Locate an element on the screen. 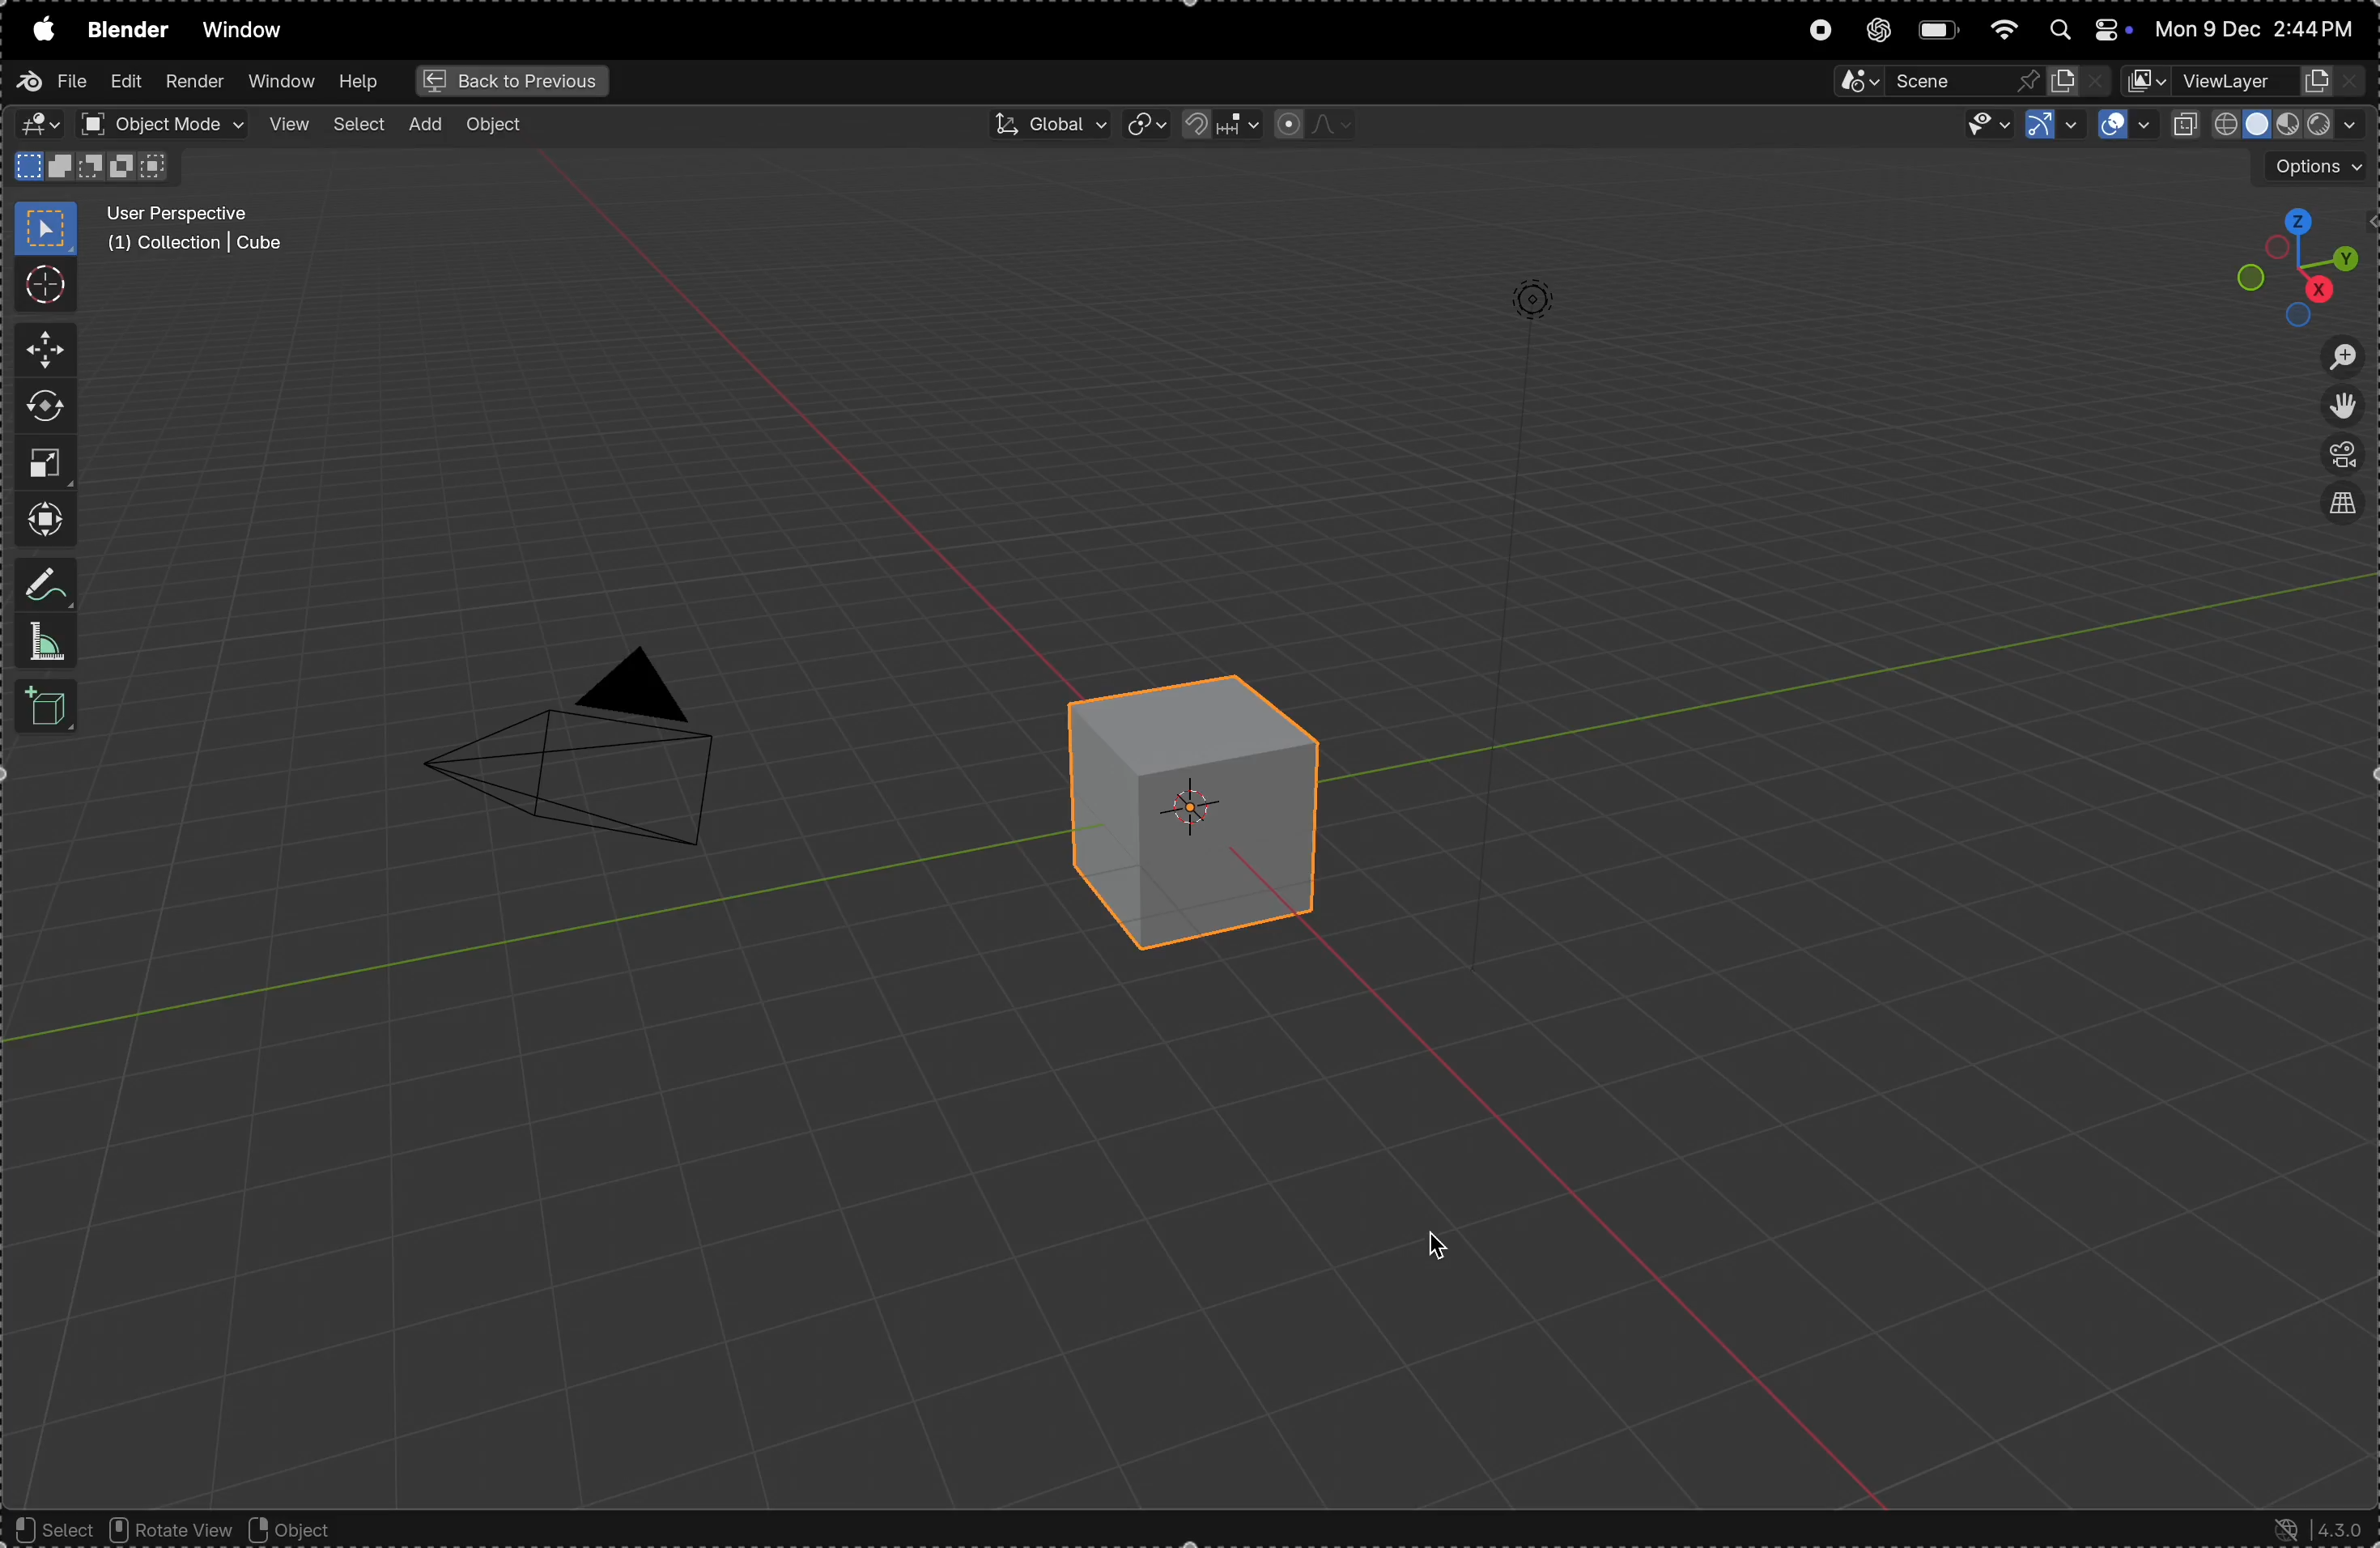  visibility is located at coordinates (1986, 127).